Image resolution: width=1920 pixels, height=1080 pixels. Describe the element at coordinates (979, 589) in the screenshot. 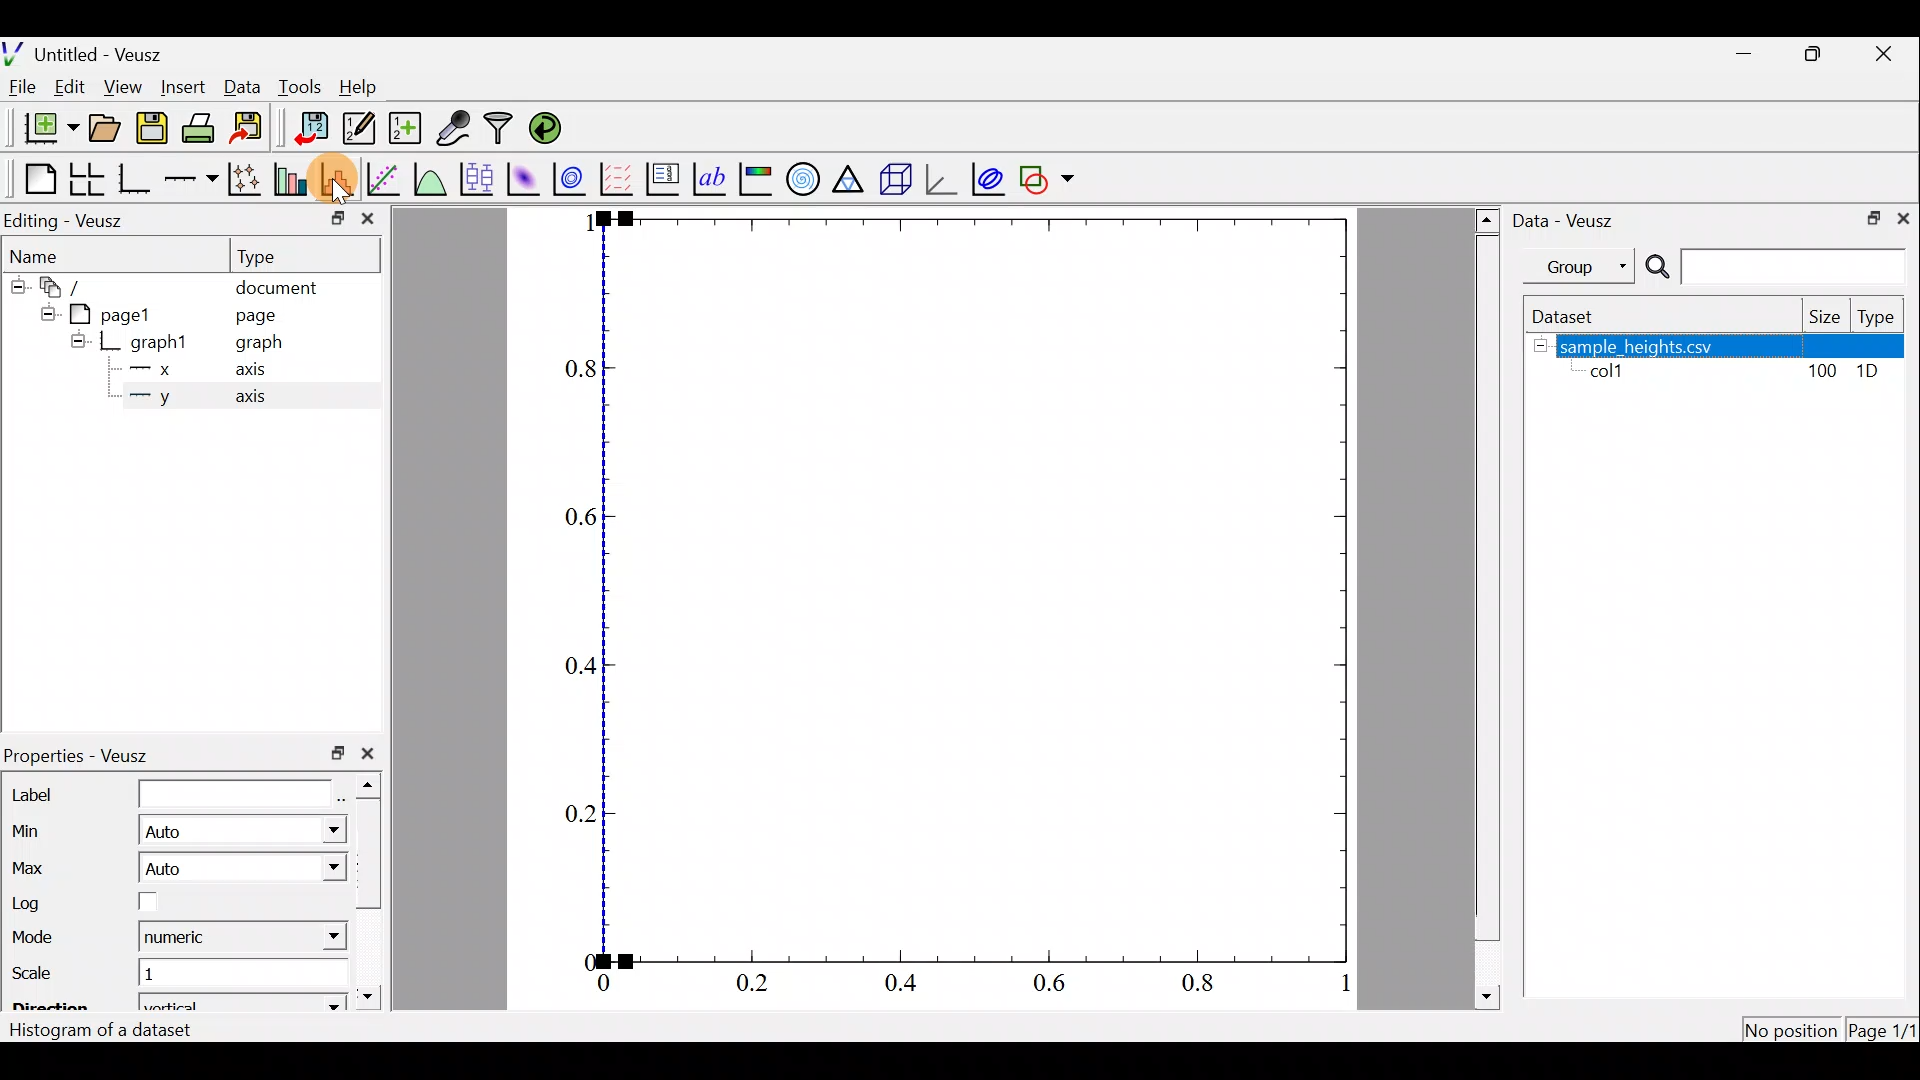

I see `Graph` at that location.